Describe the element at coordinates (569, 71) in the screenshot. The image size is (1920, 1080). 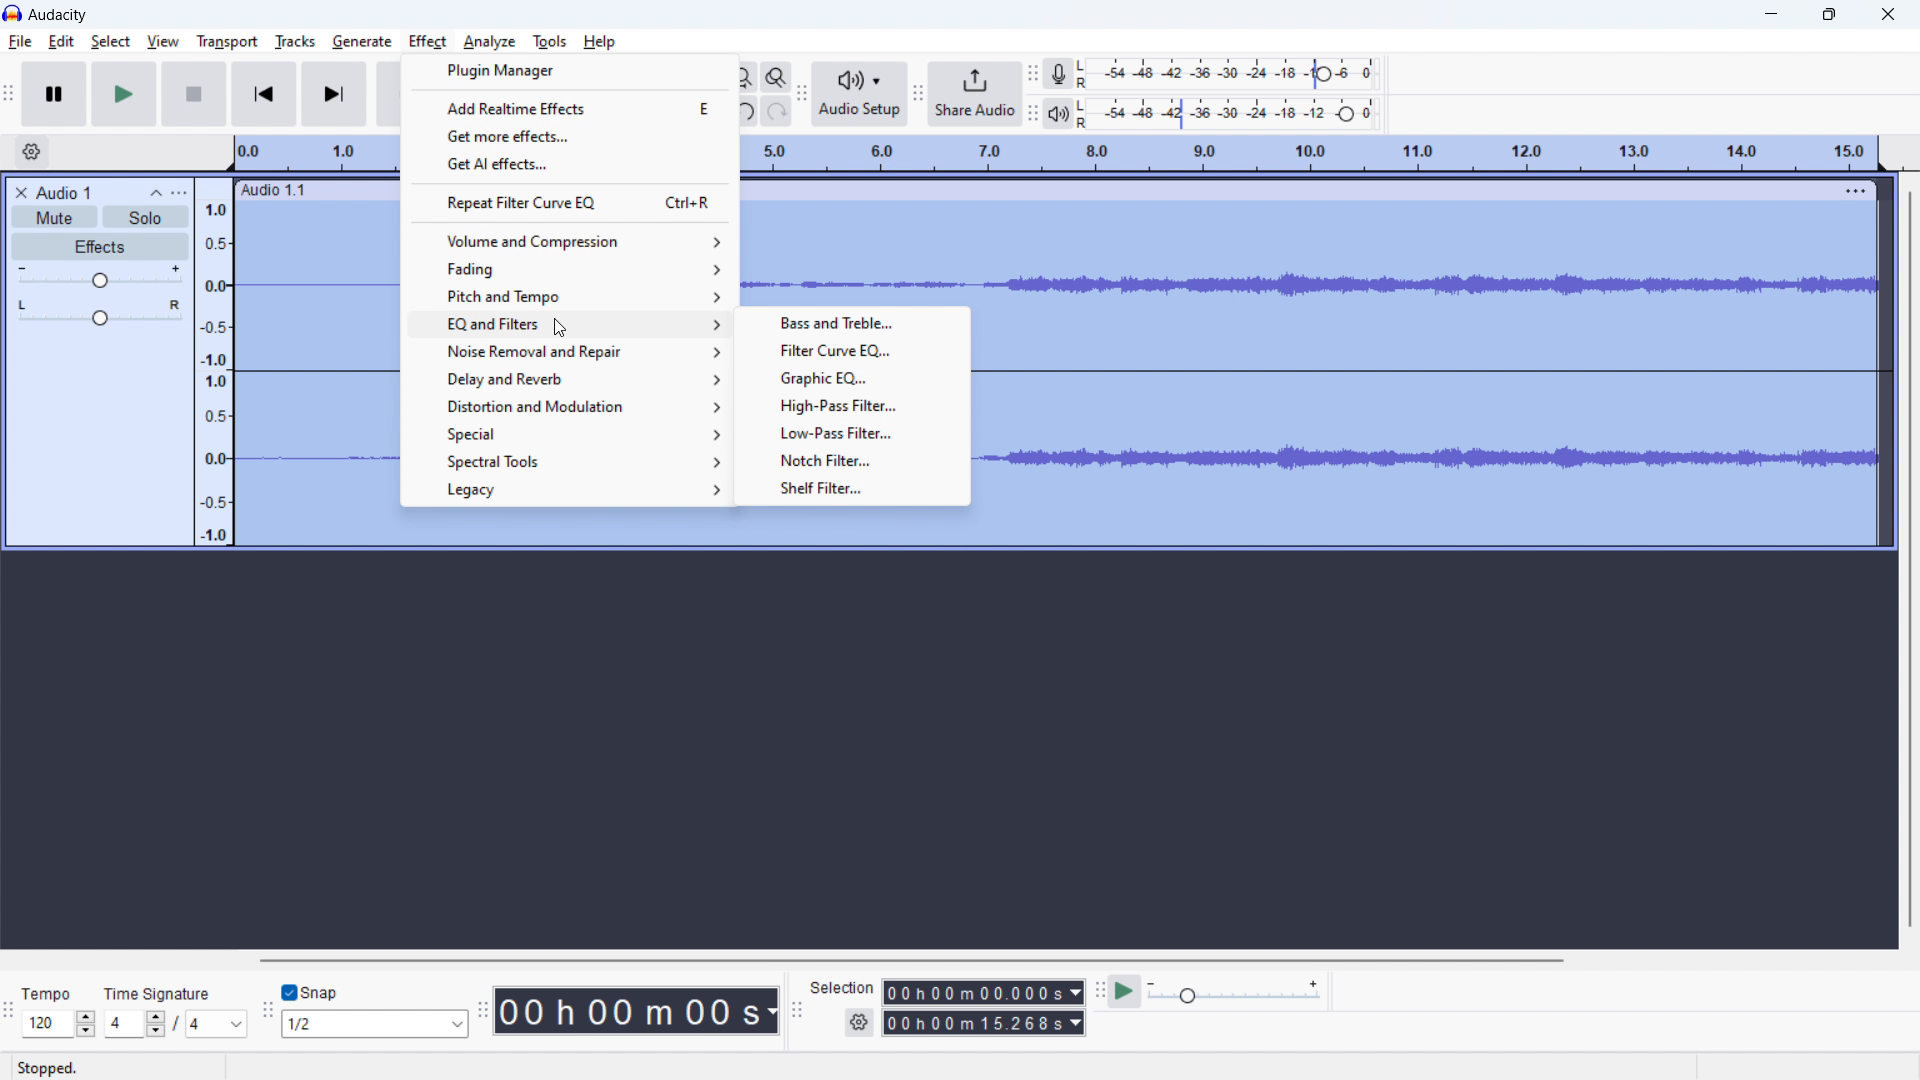
I see `plugin manager` at that location.